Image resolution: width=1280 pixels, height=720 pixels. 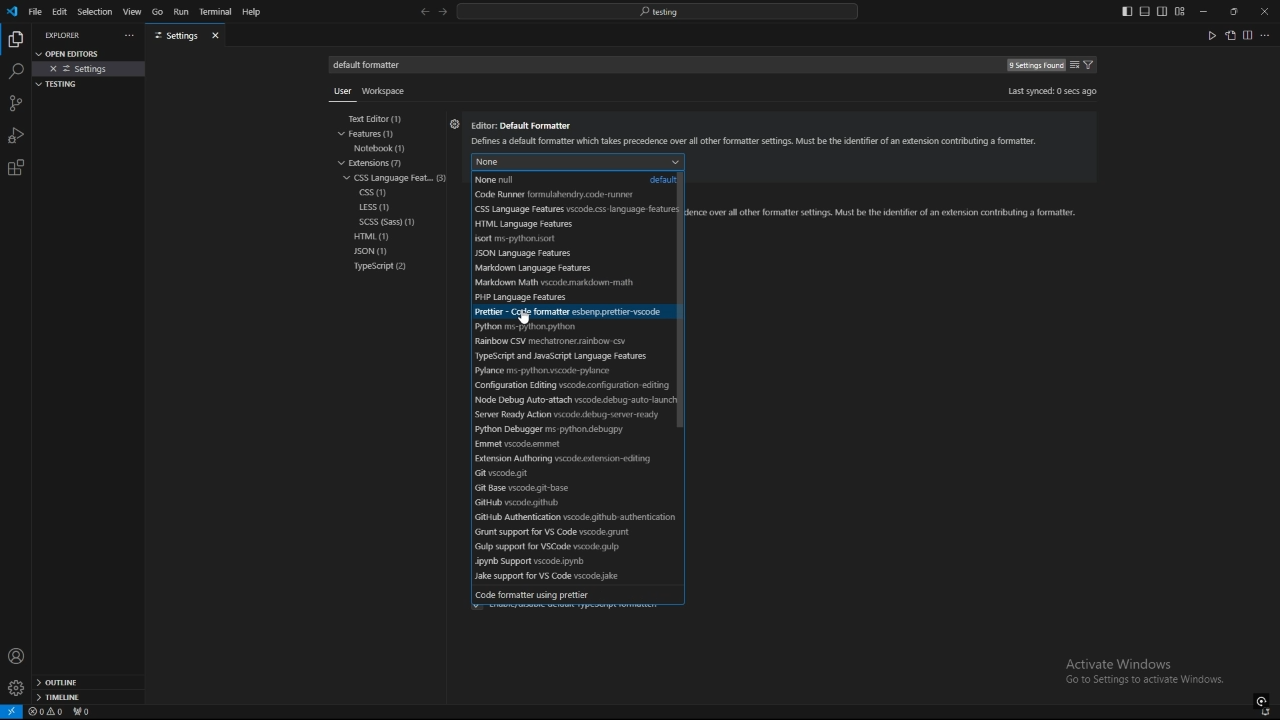 What do you see at coordinates (565, 225) in the screenshot?
I see `html` at bounding box center [565, 225].